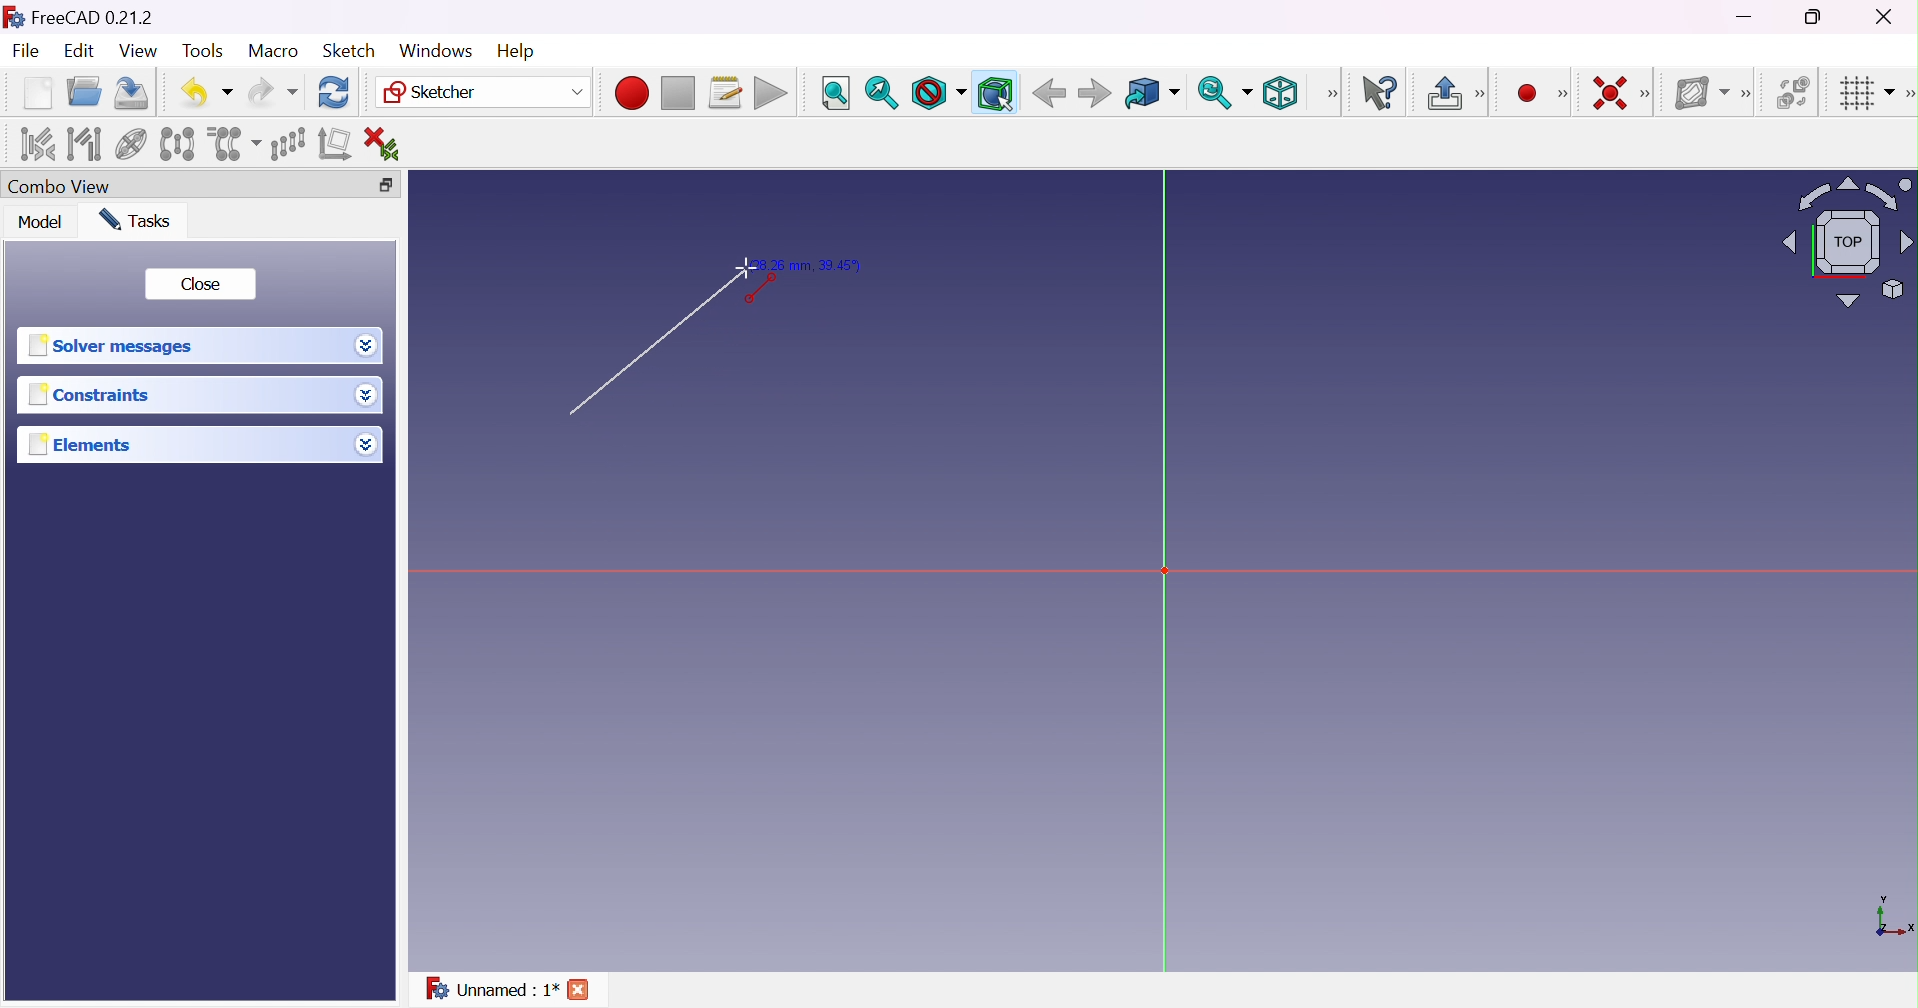 The height and width of the screenshot is (1008, 1918). Describe the element at coordinates (335, 93) in the screenshot. I see `Refresh` at that location.